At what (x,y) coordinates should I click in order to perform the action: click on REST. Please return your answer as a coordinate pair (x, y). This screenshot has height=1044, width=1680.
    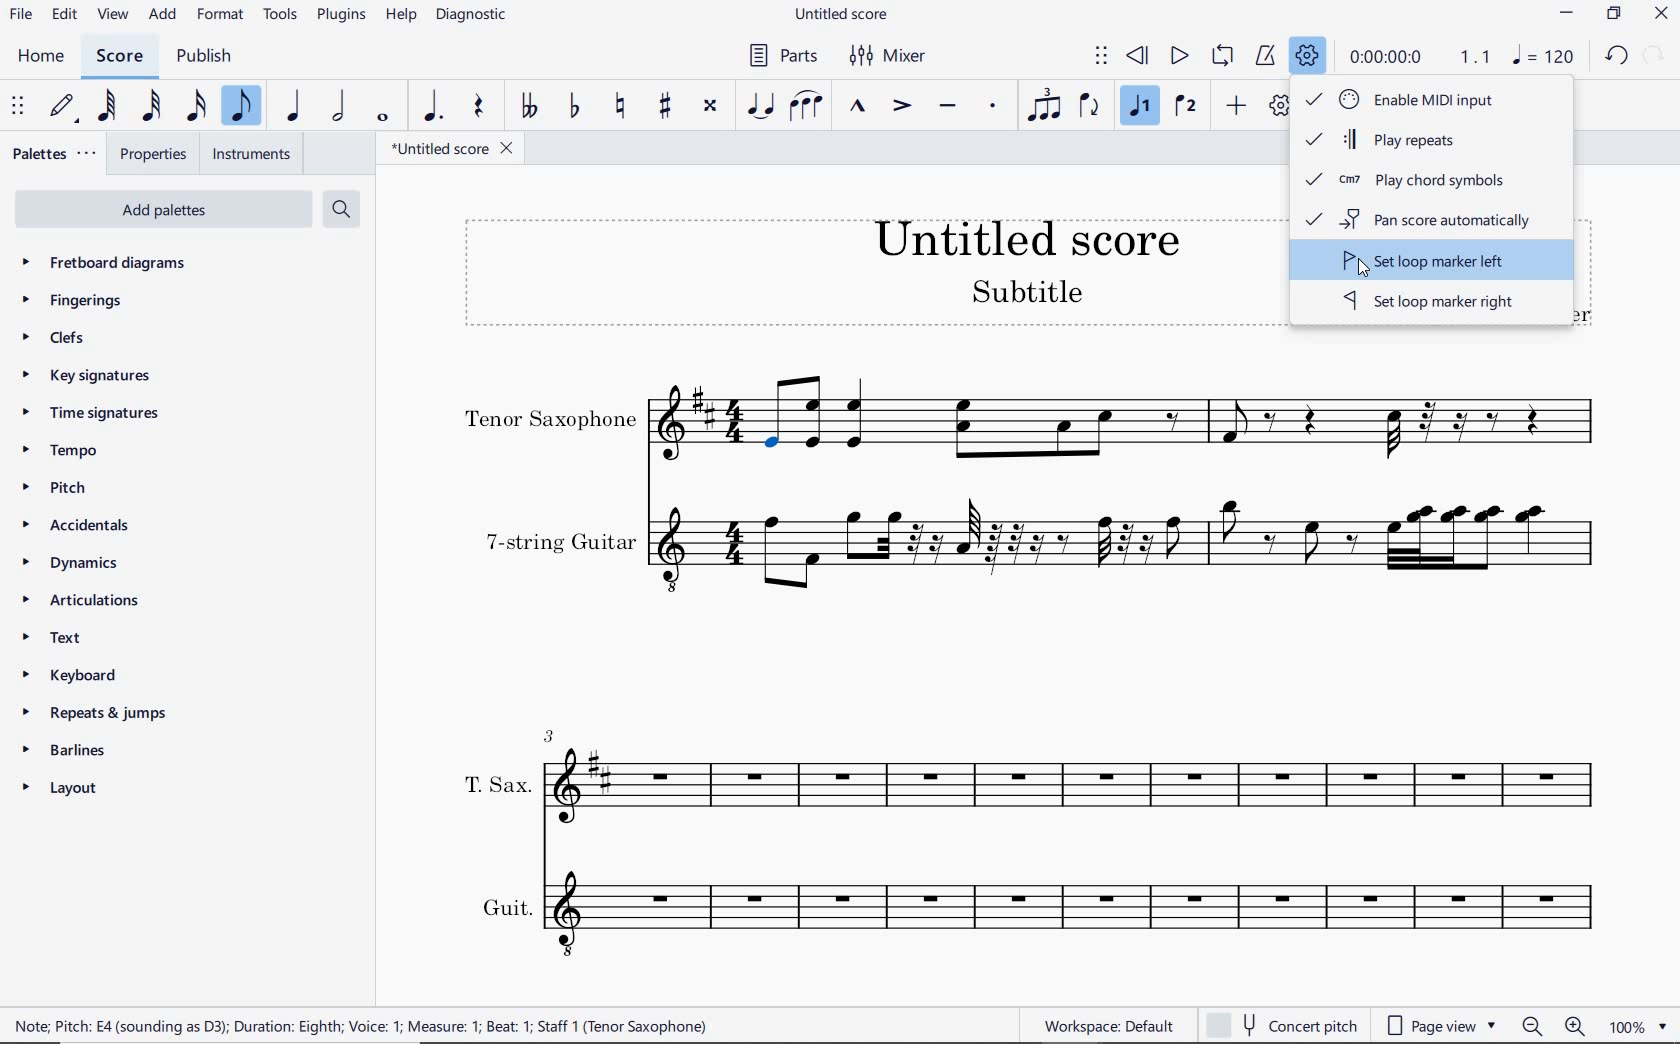
    Looking at the image, I should click on (476, 107).